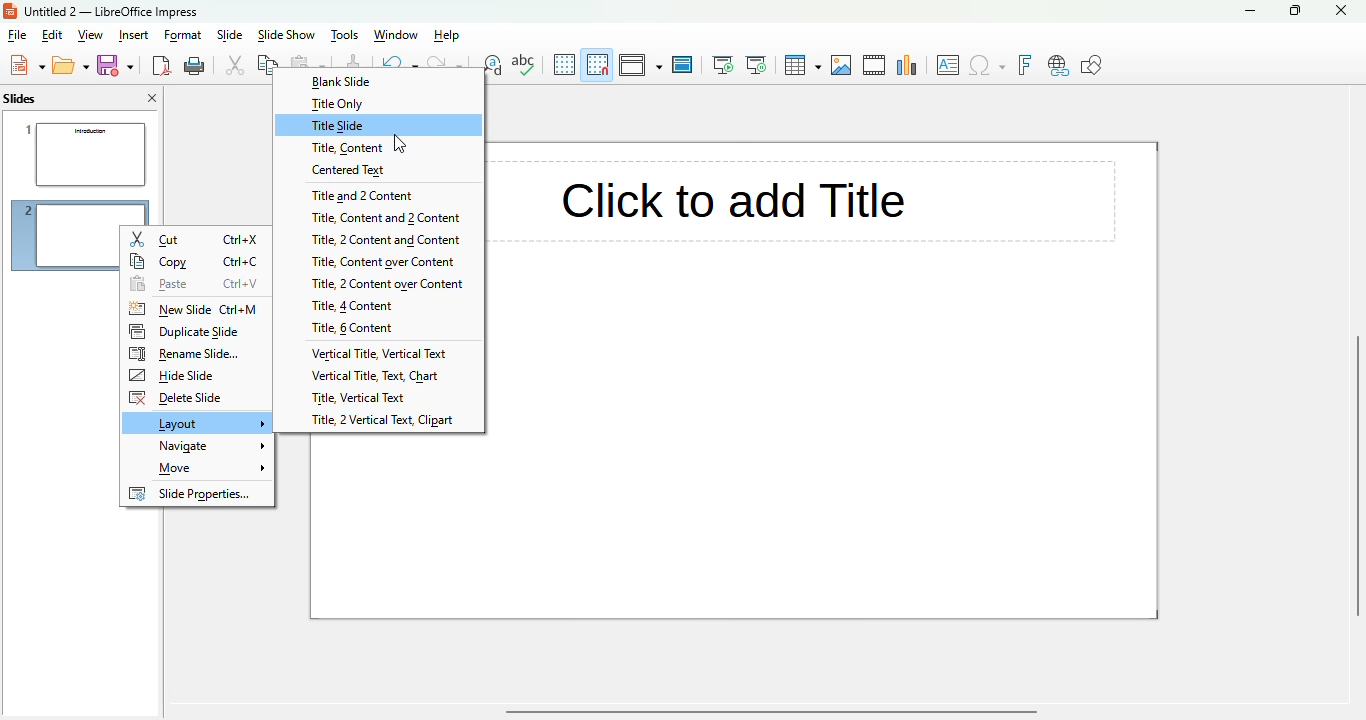  Describe the element at coordinates (195, 375) in the screenshot. I see `hide slide` at that location.